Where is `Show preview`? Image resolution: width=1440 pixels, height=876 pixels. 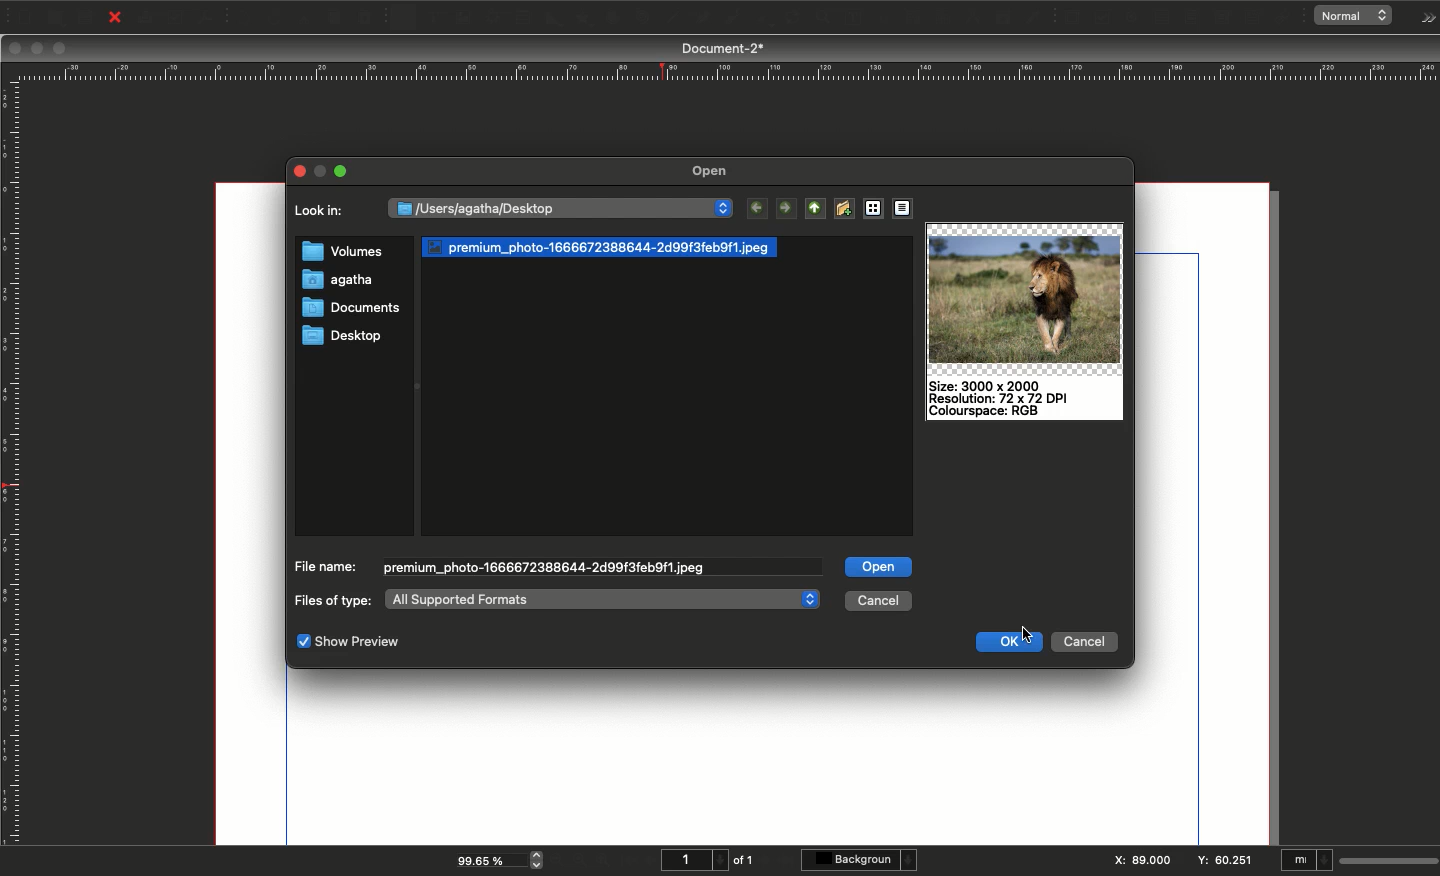 Show preview is located at coordinates (348, 643).